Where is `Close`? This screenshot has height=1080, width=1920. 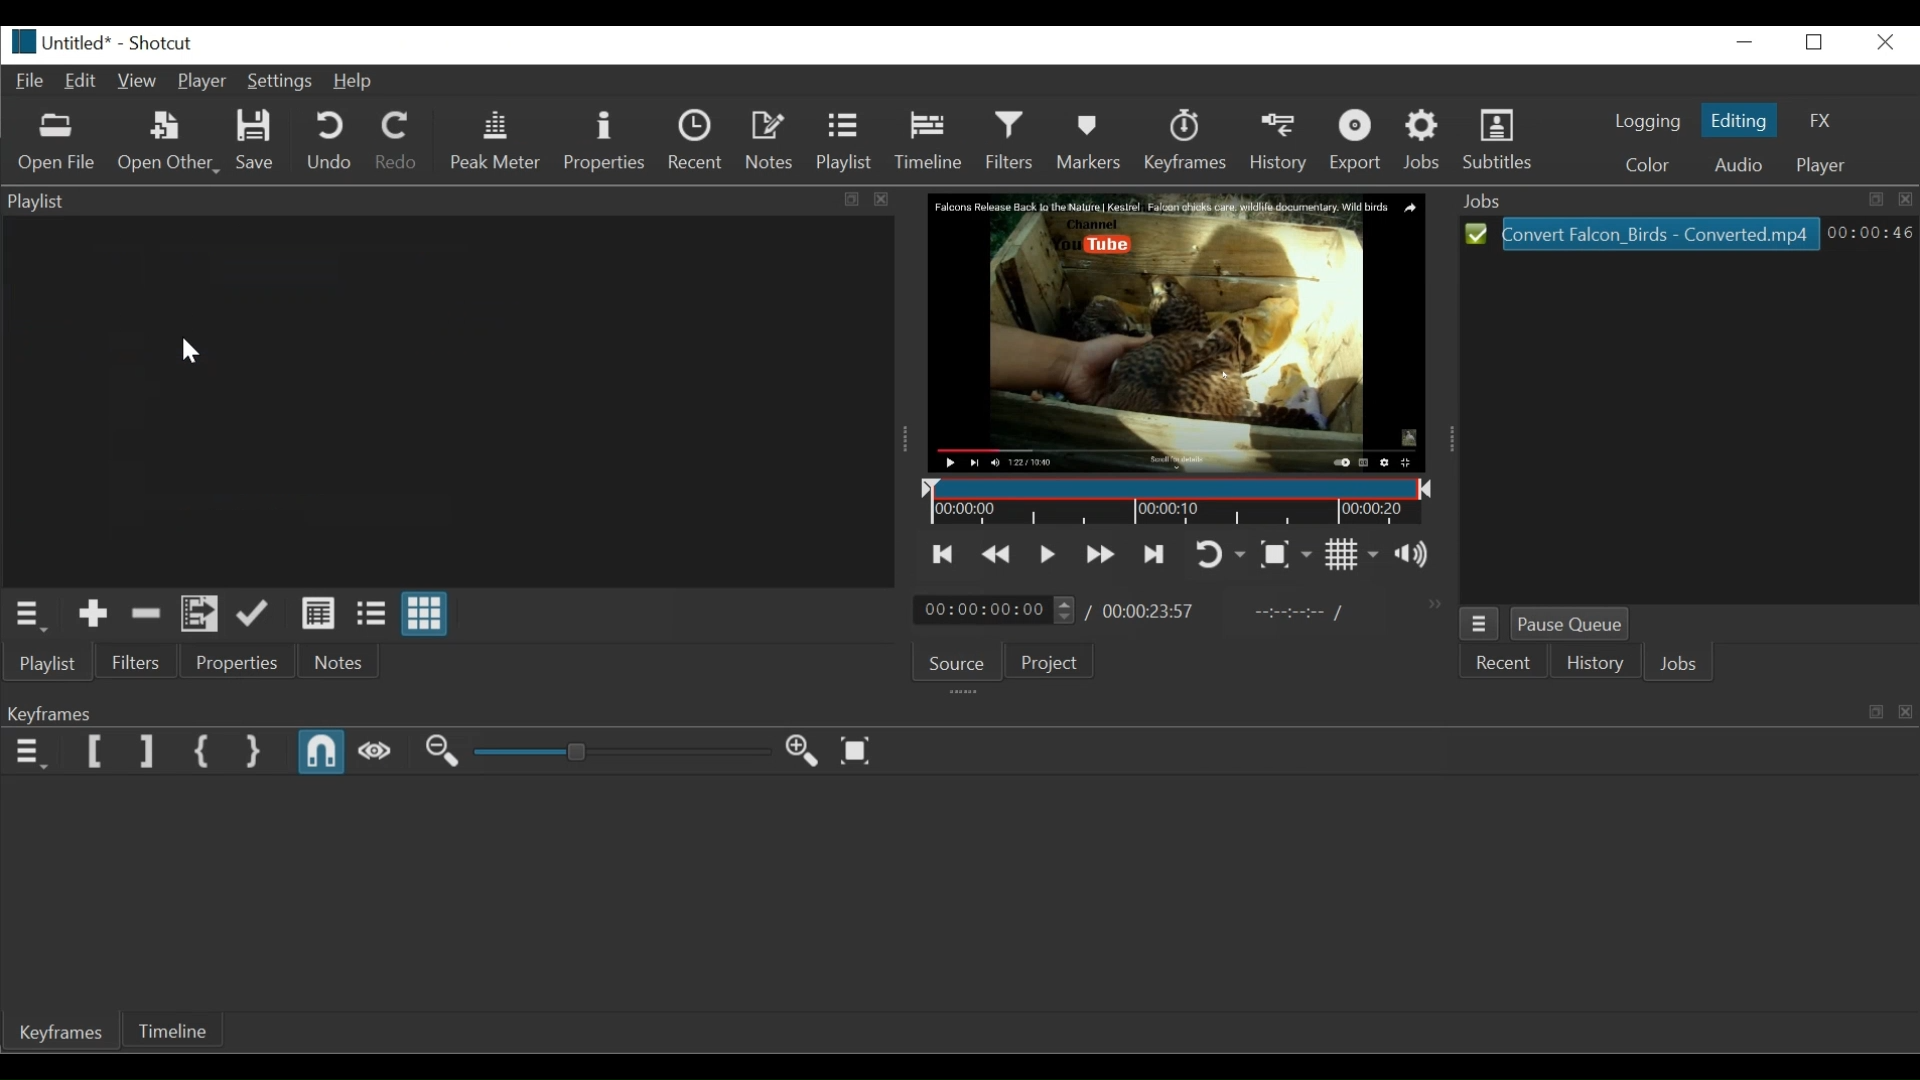 Close is located at coordinates (1908, 714).